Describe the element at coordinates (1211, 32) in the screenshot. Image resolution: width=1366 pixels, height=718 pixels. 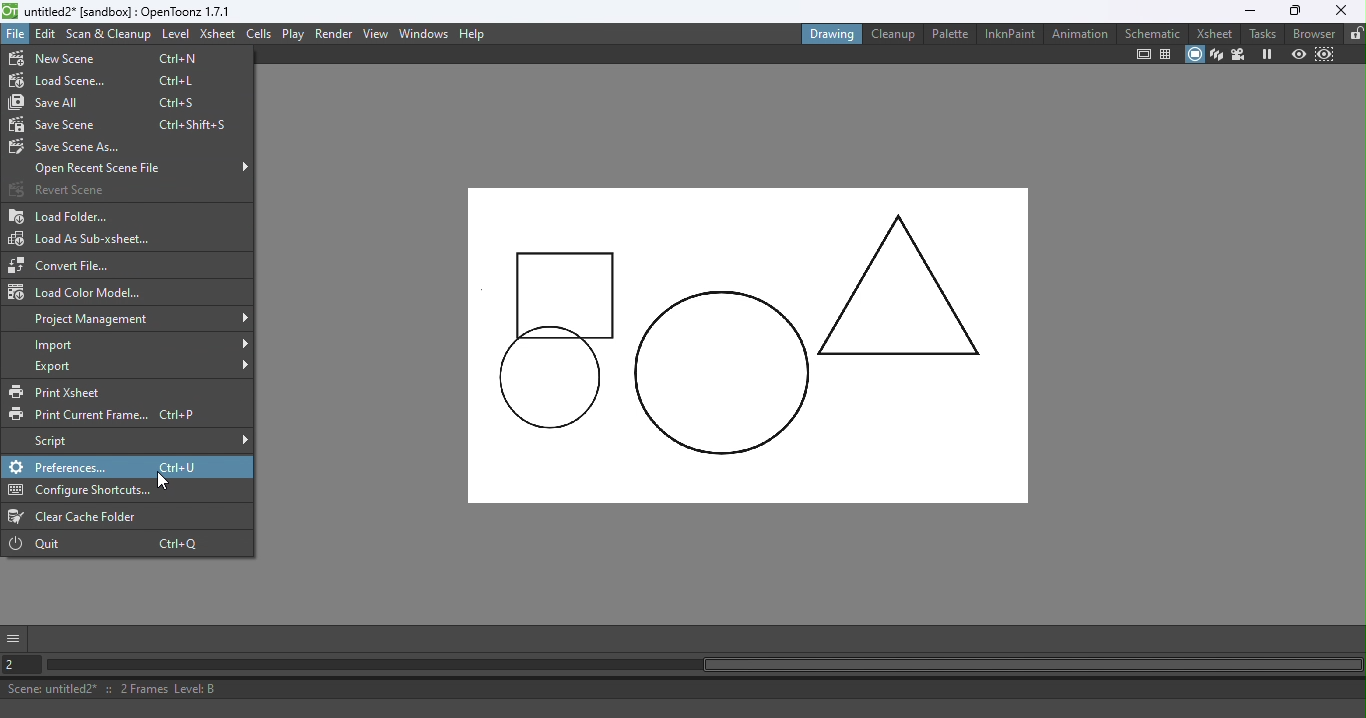
I see `Xsheet` at that location.